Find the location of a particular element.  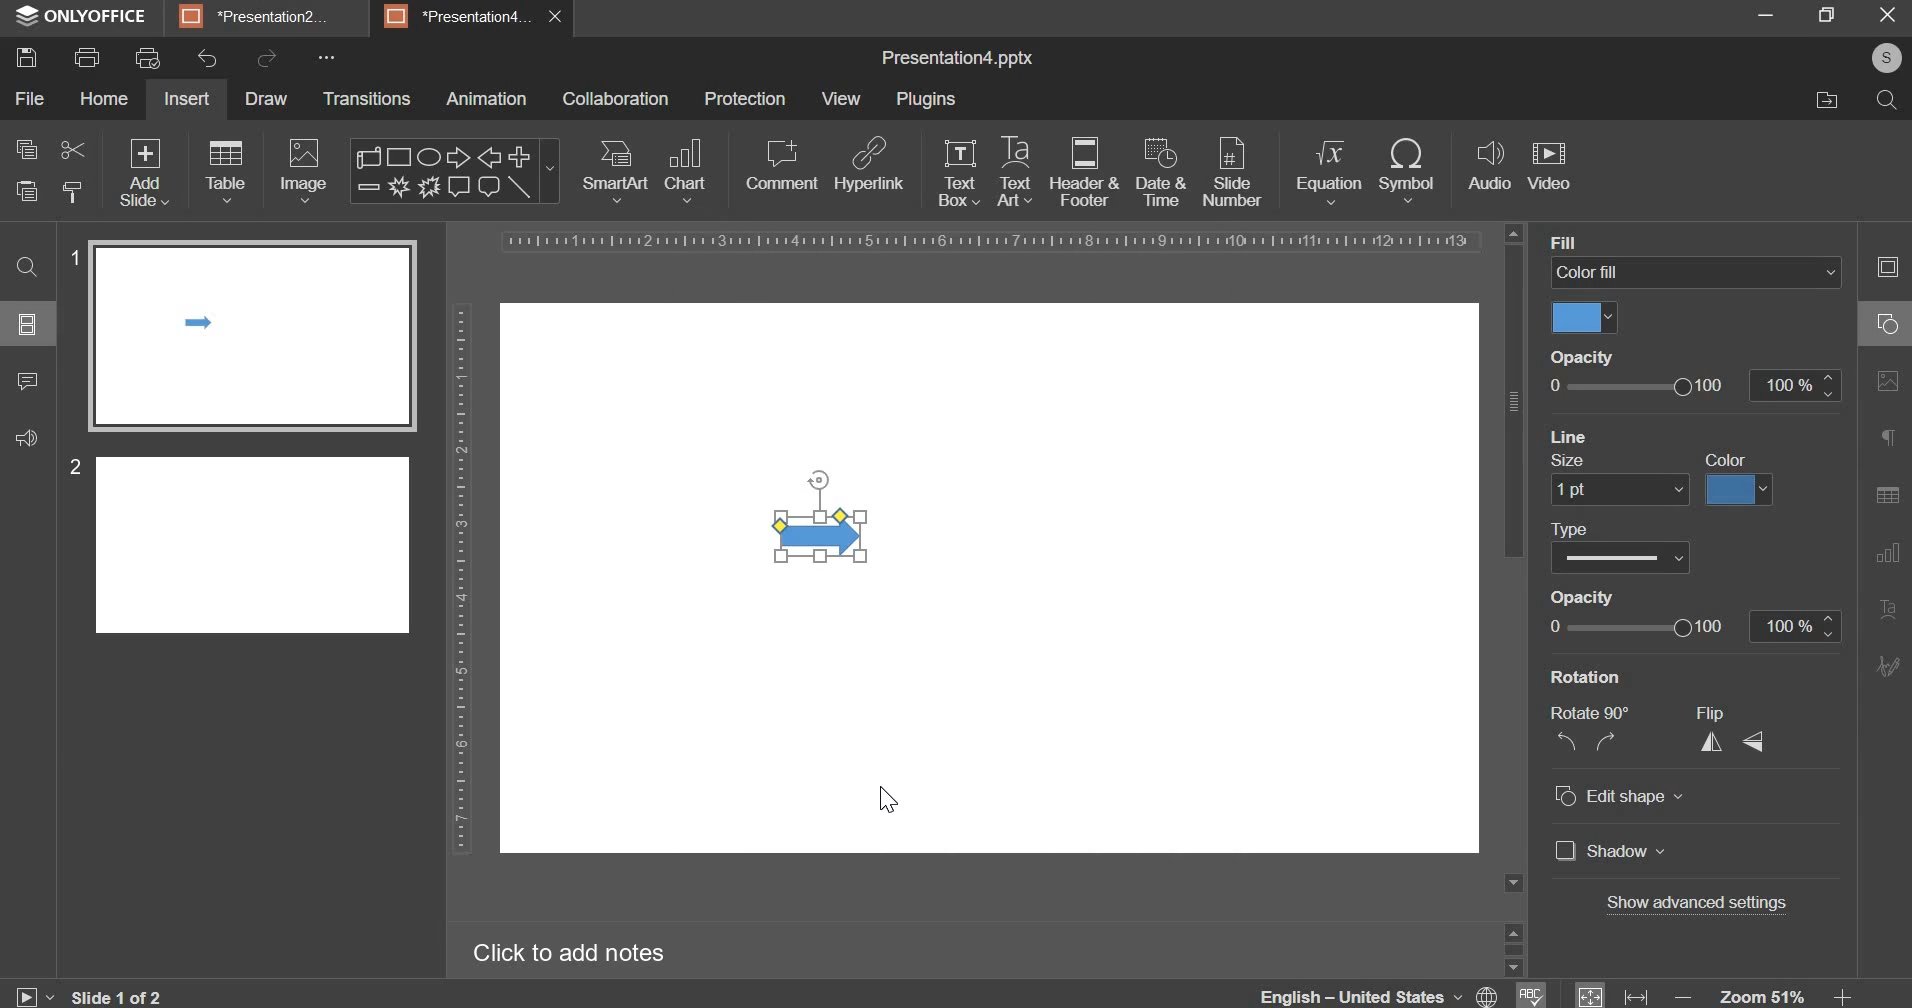

file is located at coordinates (31, 99).